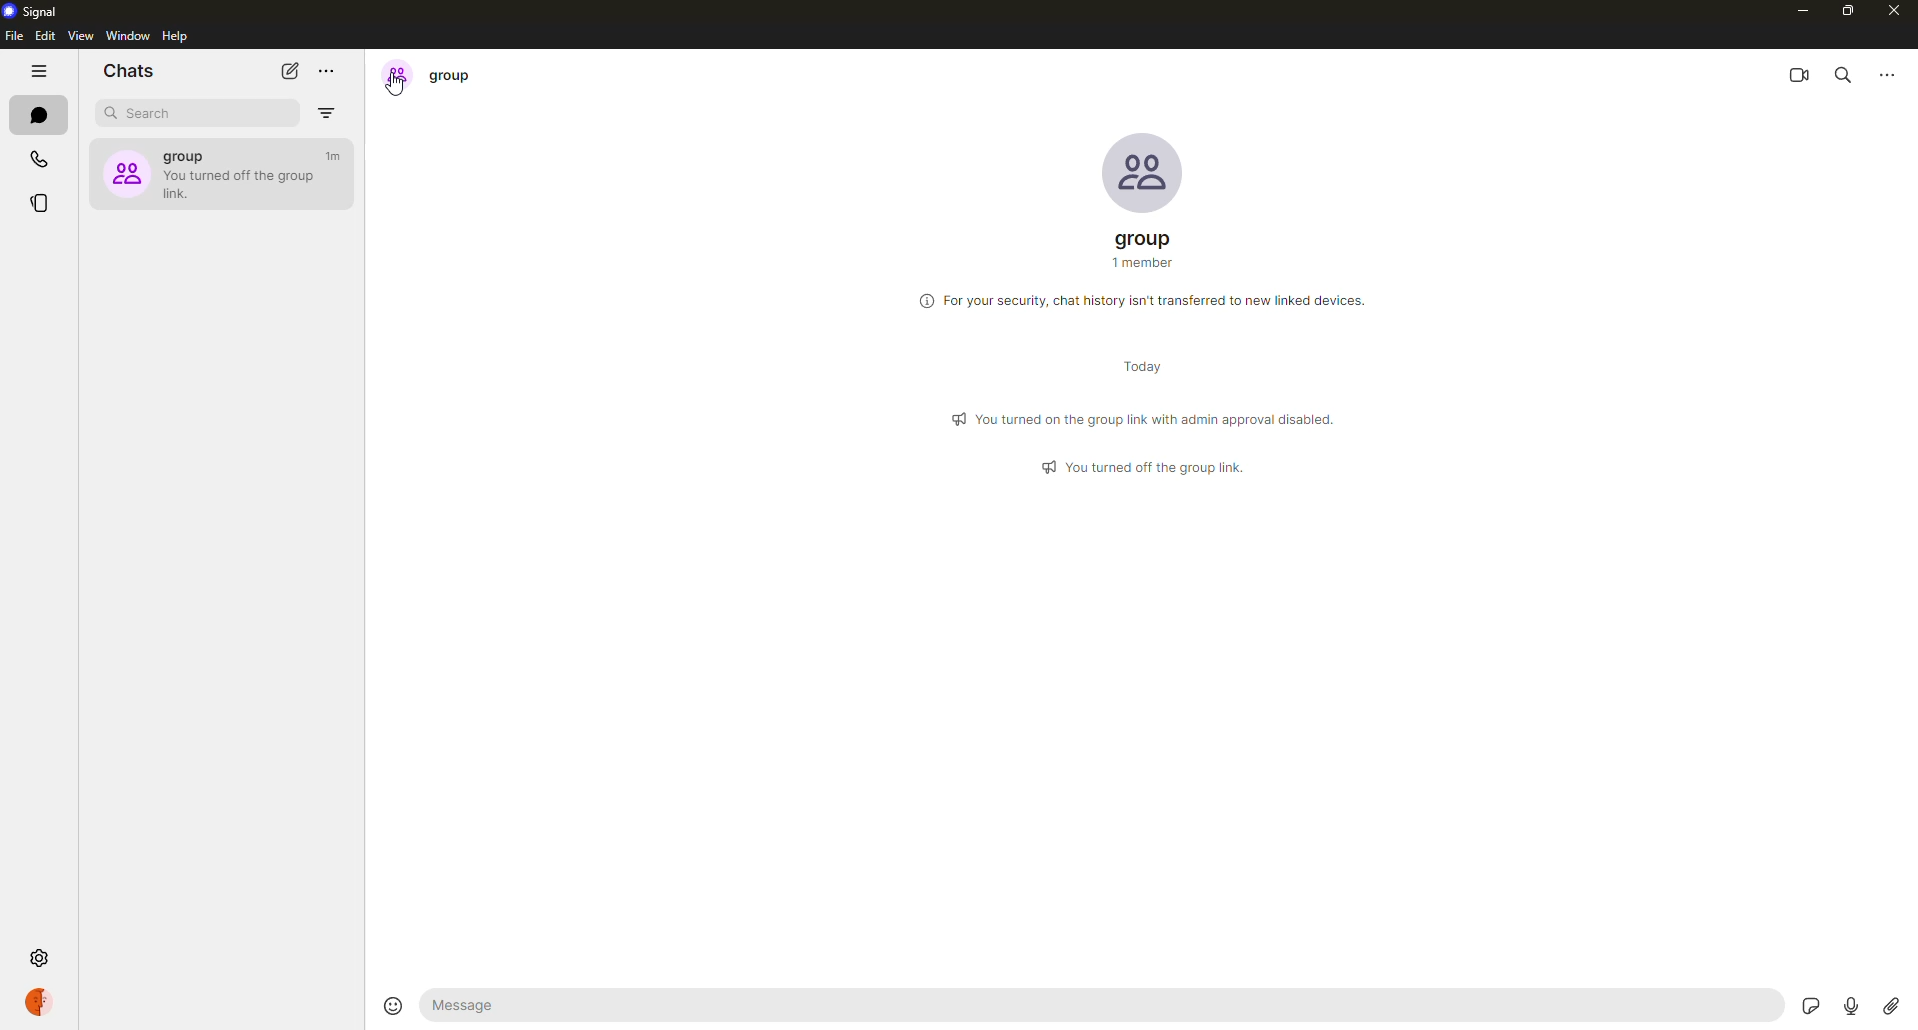 The width and height of the screenshot is (1918, 1030). What do you see at coordinates (1141, 466) in the screenshot?
I see `info` at bounding box center [1141, 466].